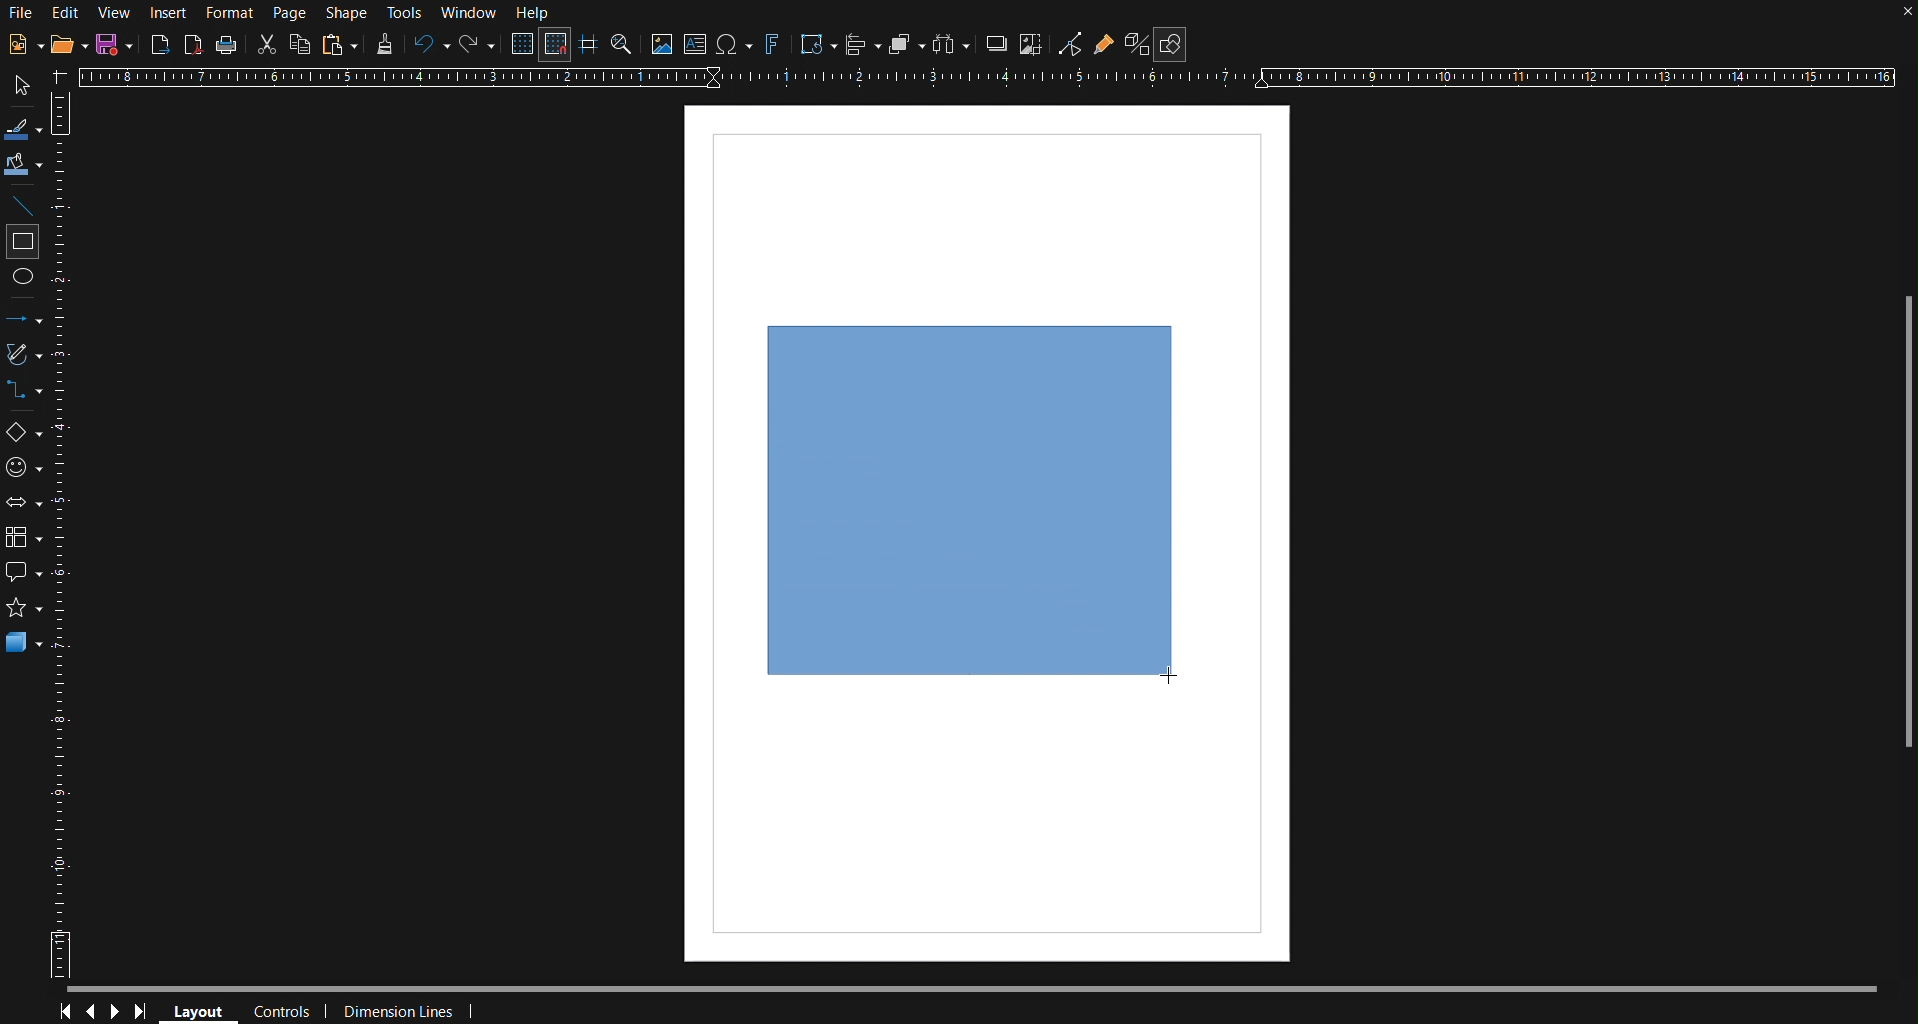  Describe the element at coordinates (588, 43) in the screenshot. I see `Guidelines while moving` at that location.